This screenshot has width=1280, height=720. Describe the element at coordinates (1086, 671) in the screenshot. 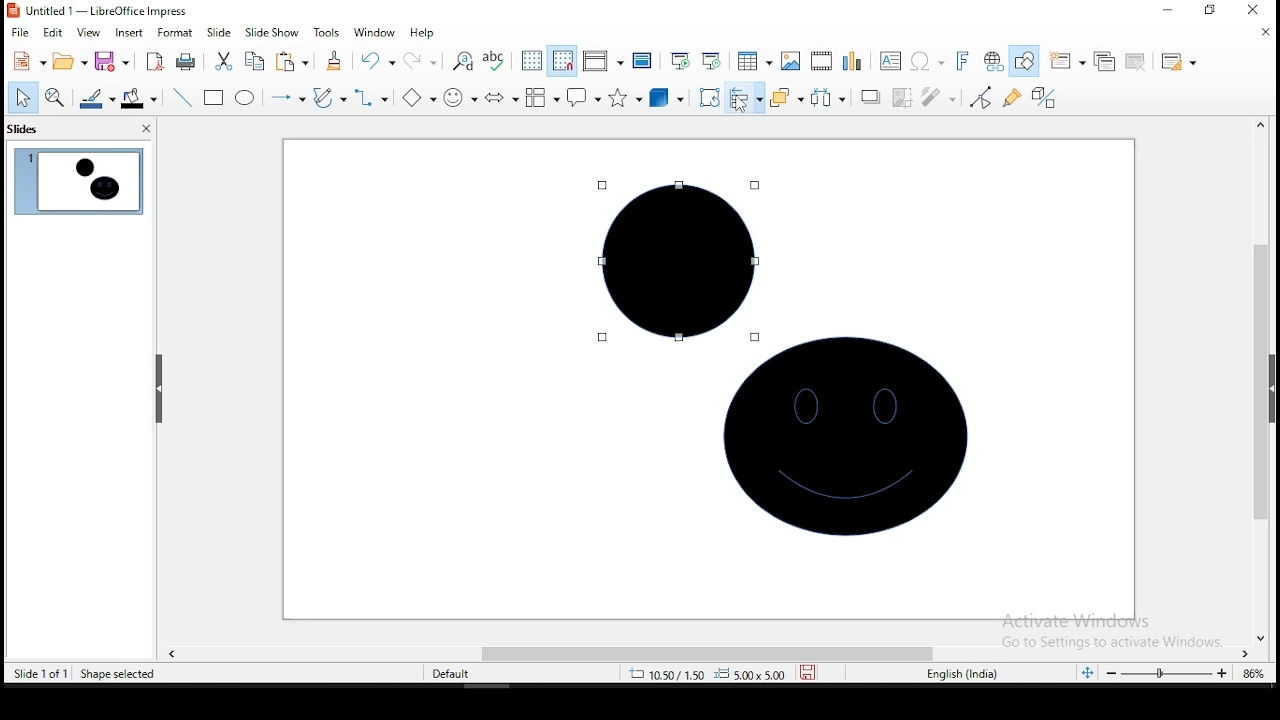

I see `fit slide to current window` at that location.